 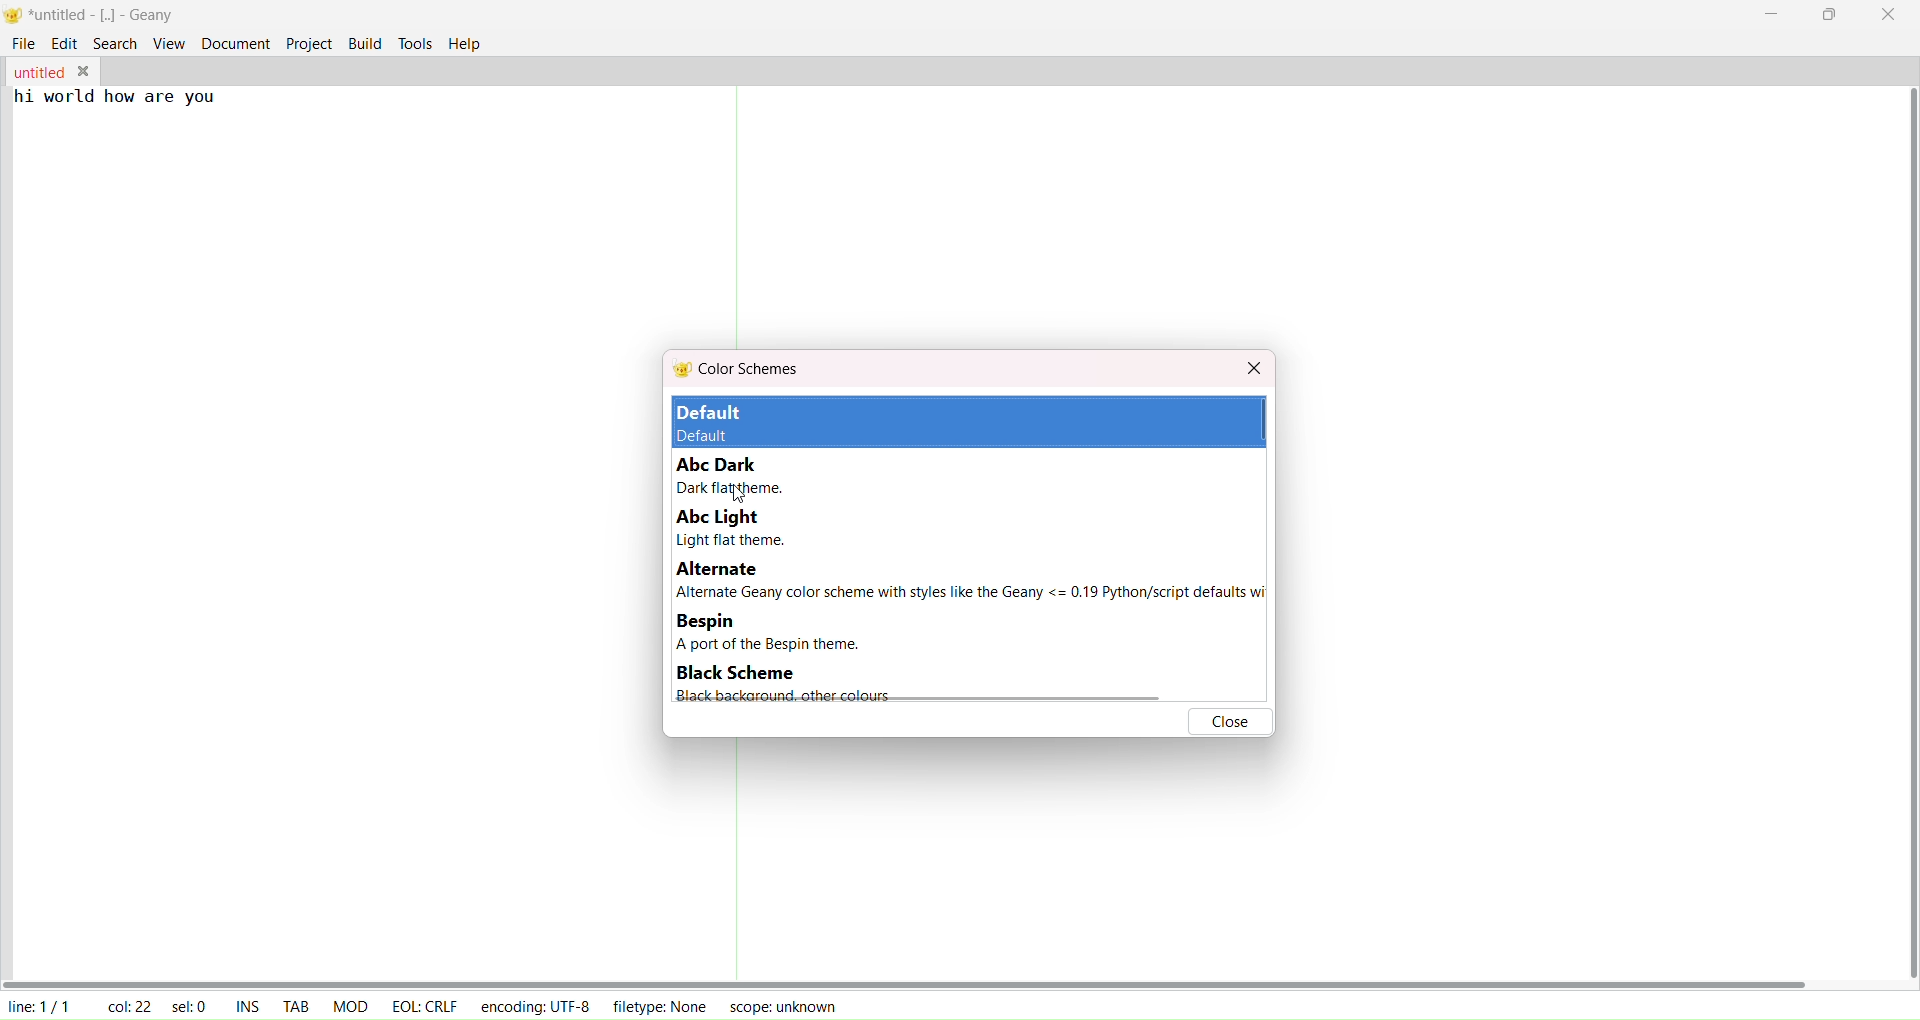 What do you see at coordinates (1255, 370) in the screenshot?
I see `close` at bounding box center [1255, 370].